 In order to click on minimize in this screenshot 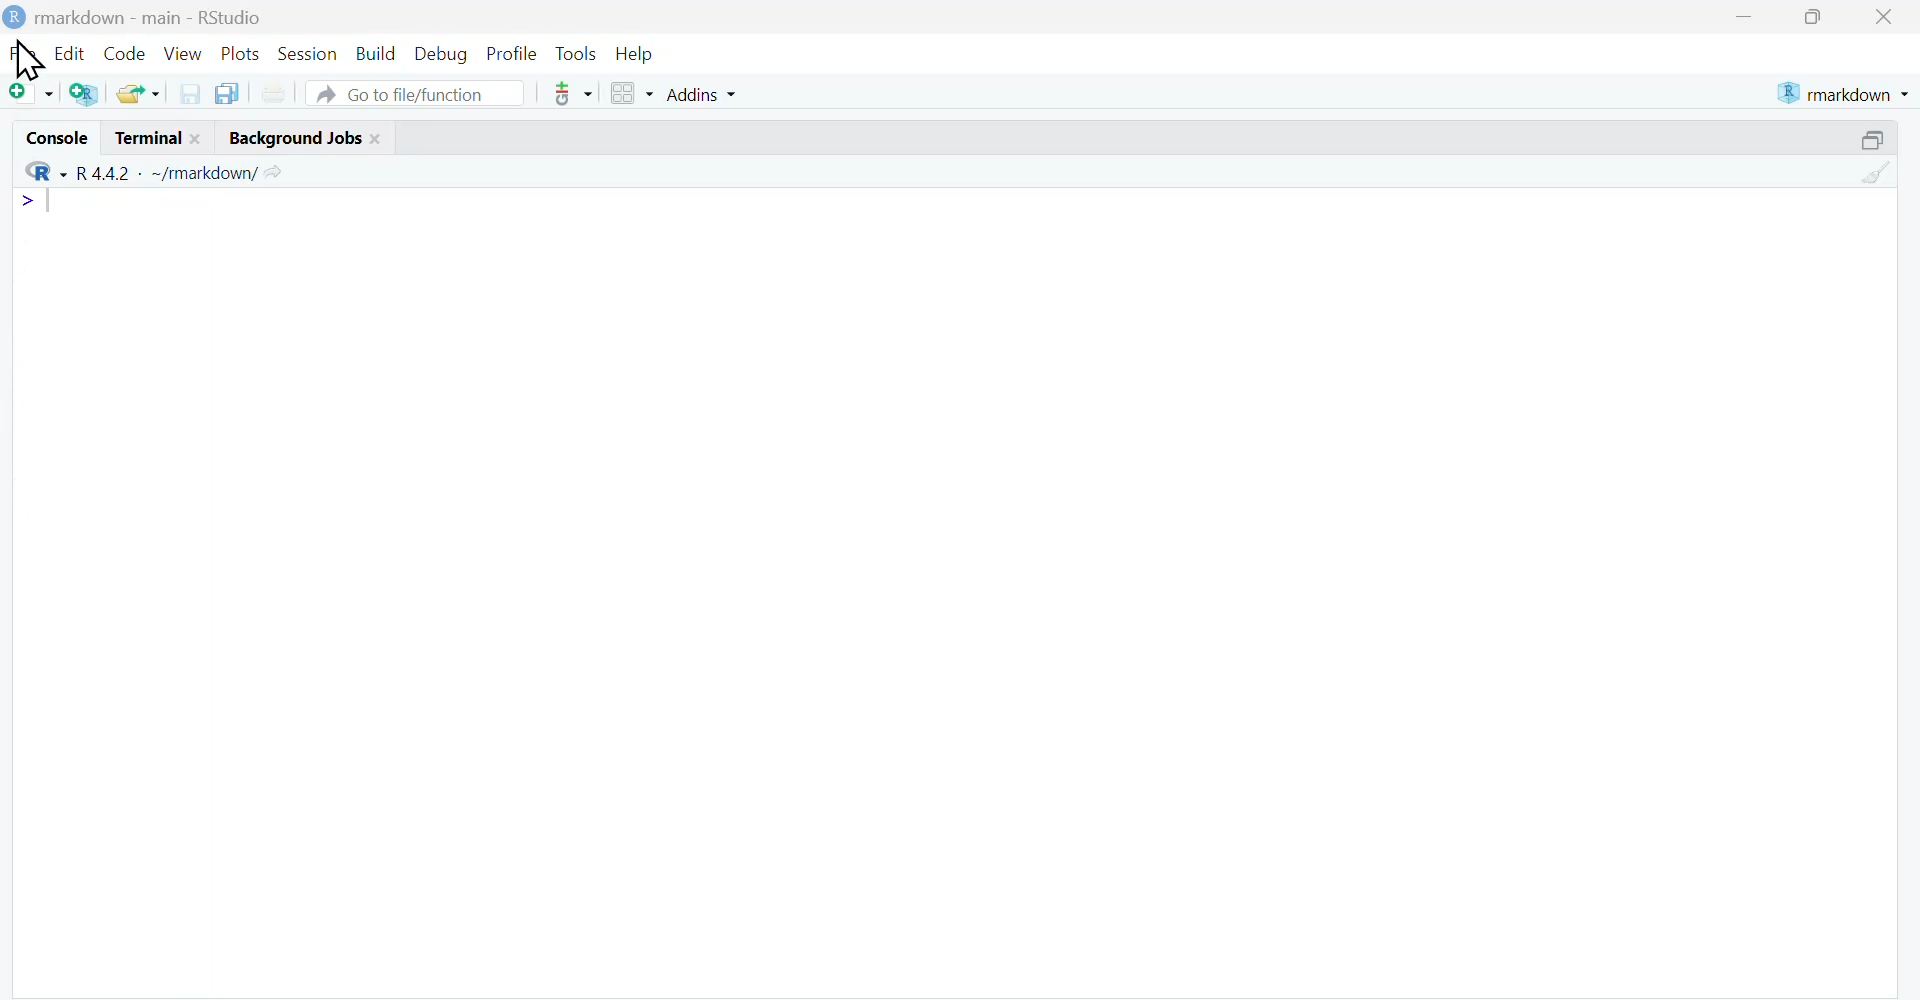, I will do `click(1743, 16)`.